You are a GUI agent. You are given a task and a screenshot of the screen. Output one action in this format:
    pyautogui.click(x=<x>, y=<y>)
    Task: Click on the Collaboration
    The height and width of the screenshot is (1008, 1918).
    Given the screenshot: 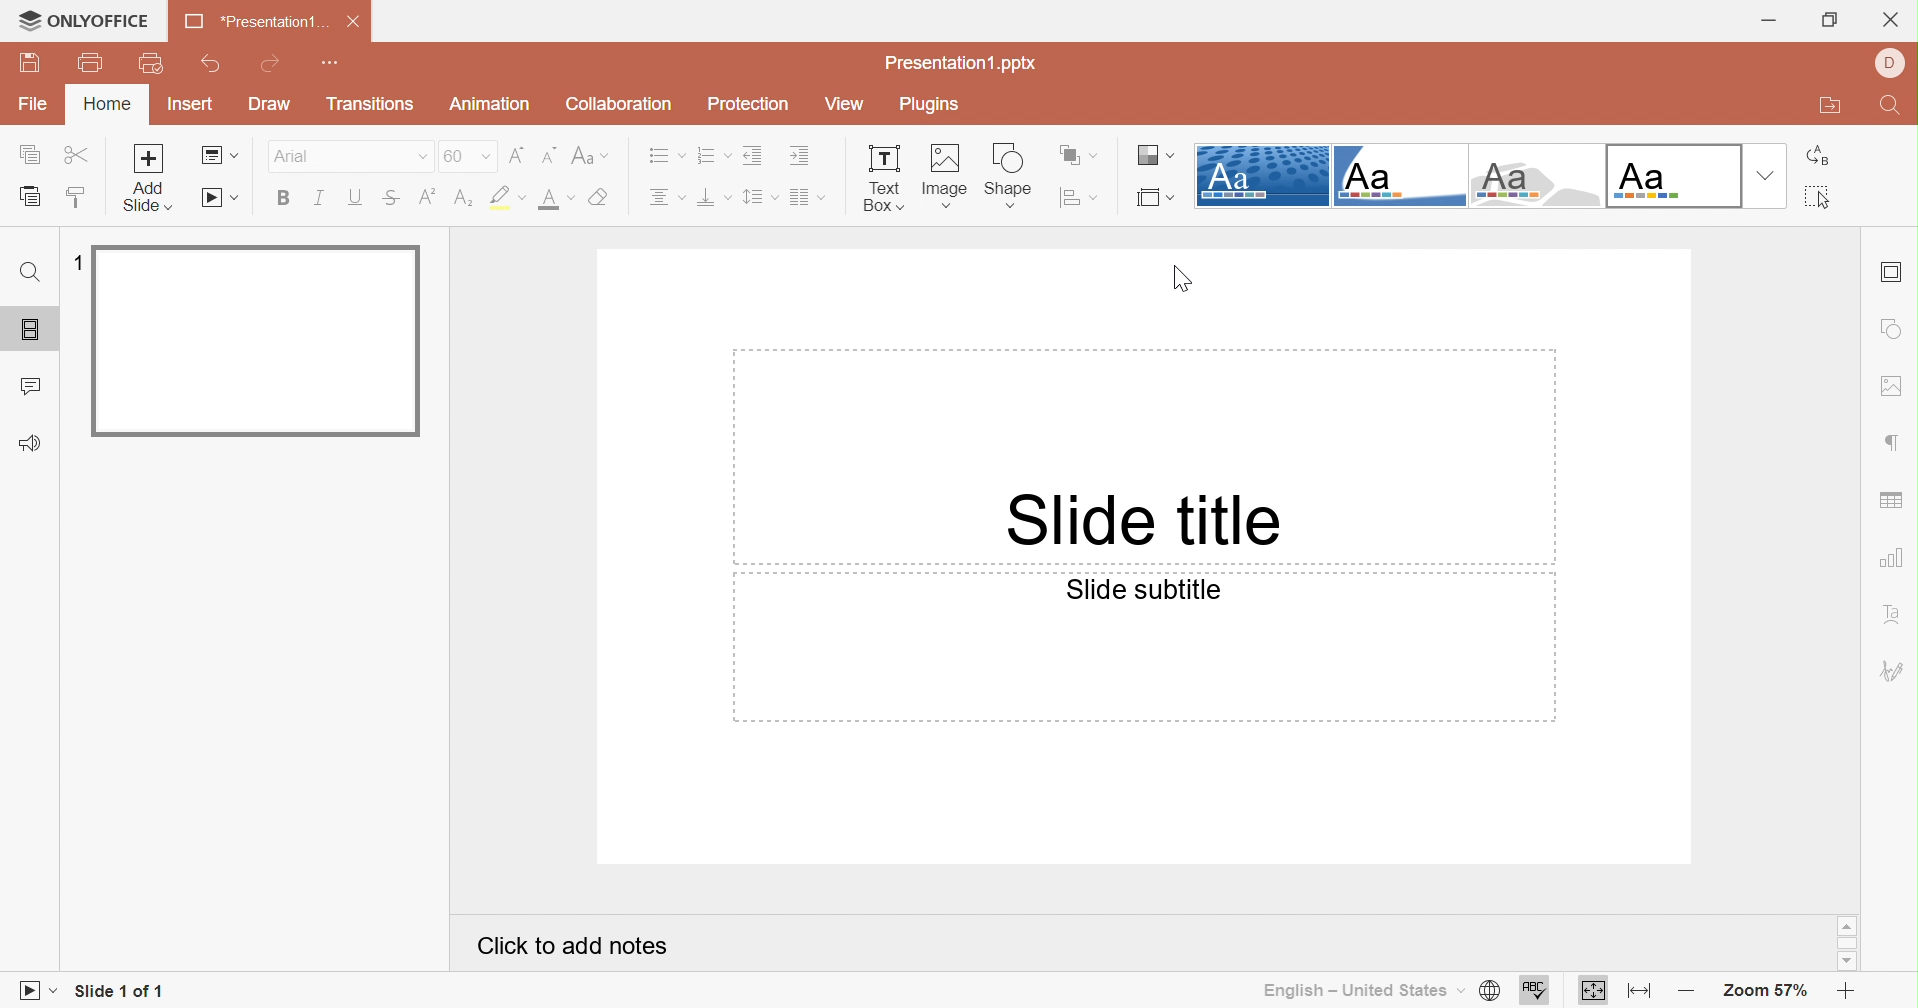 What is the action you would take?
    pyautogui.click(x=622, y=102)
    